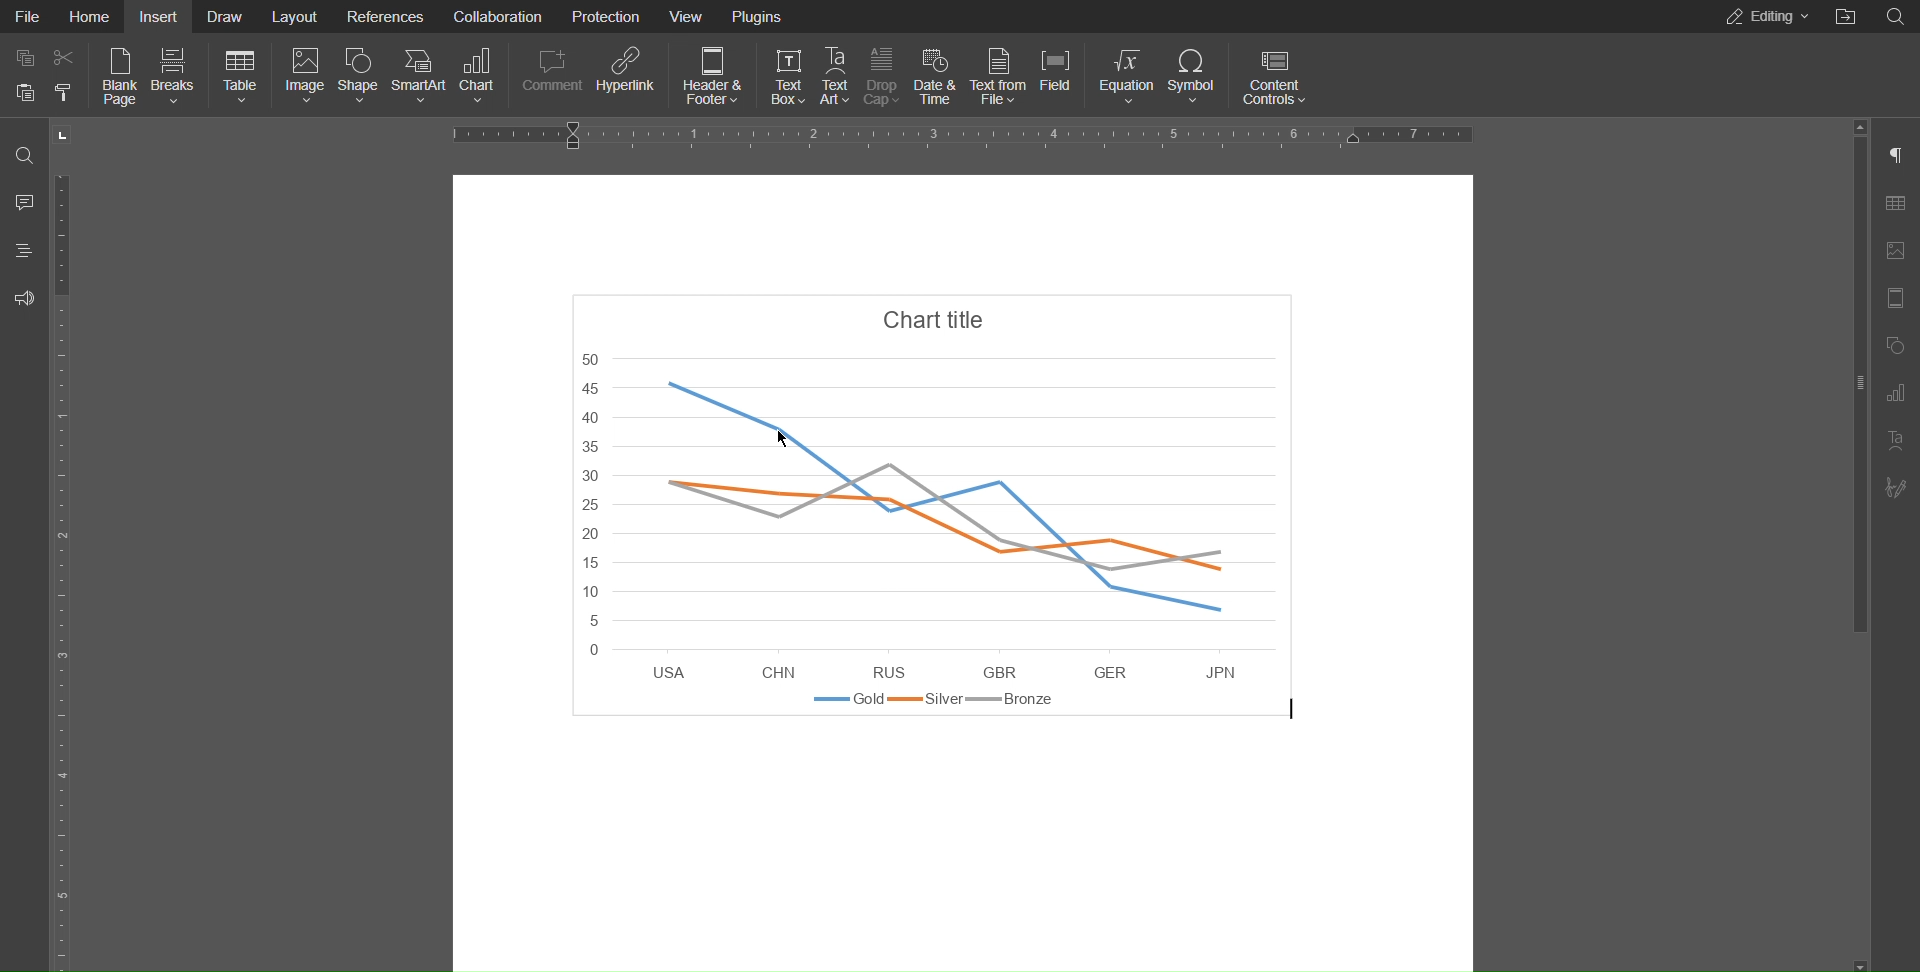  What do you see at coordinates (999, 75) in the screenshot?
I see `Text from File` at bounding box center [999, 75].